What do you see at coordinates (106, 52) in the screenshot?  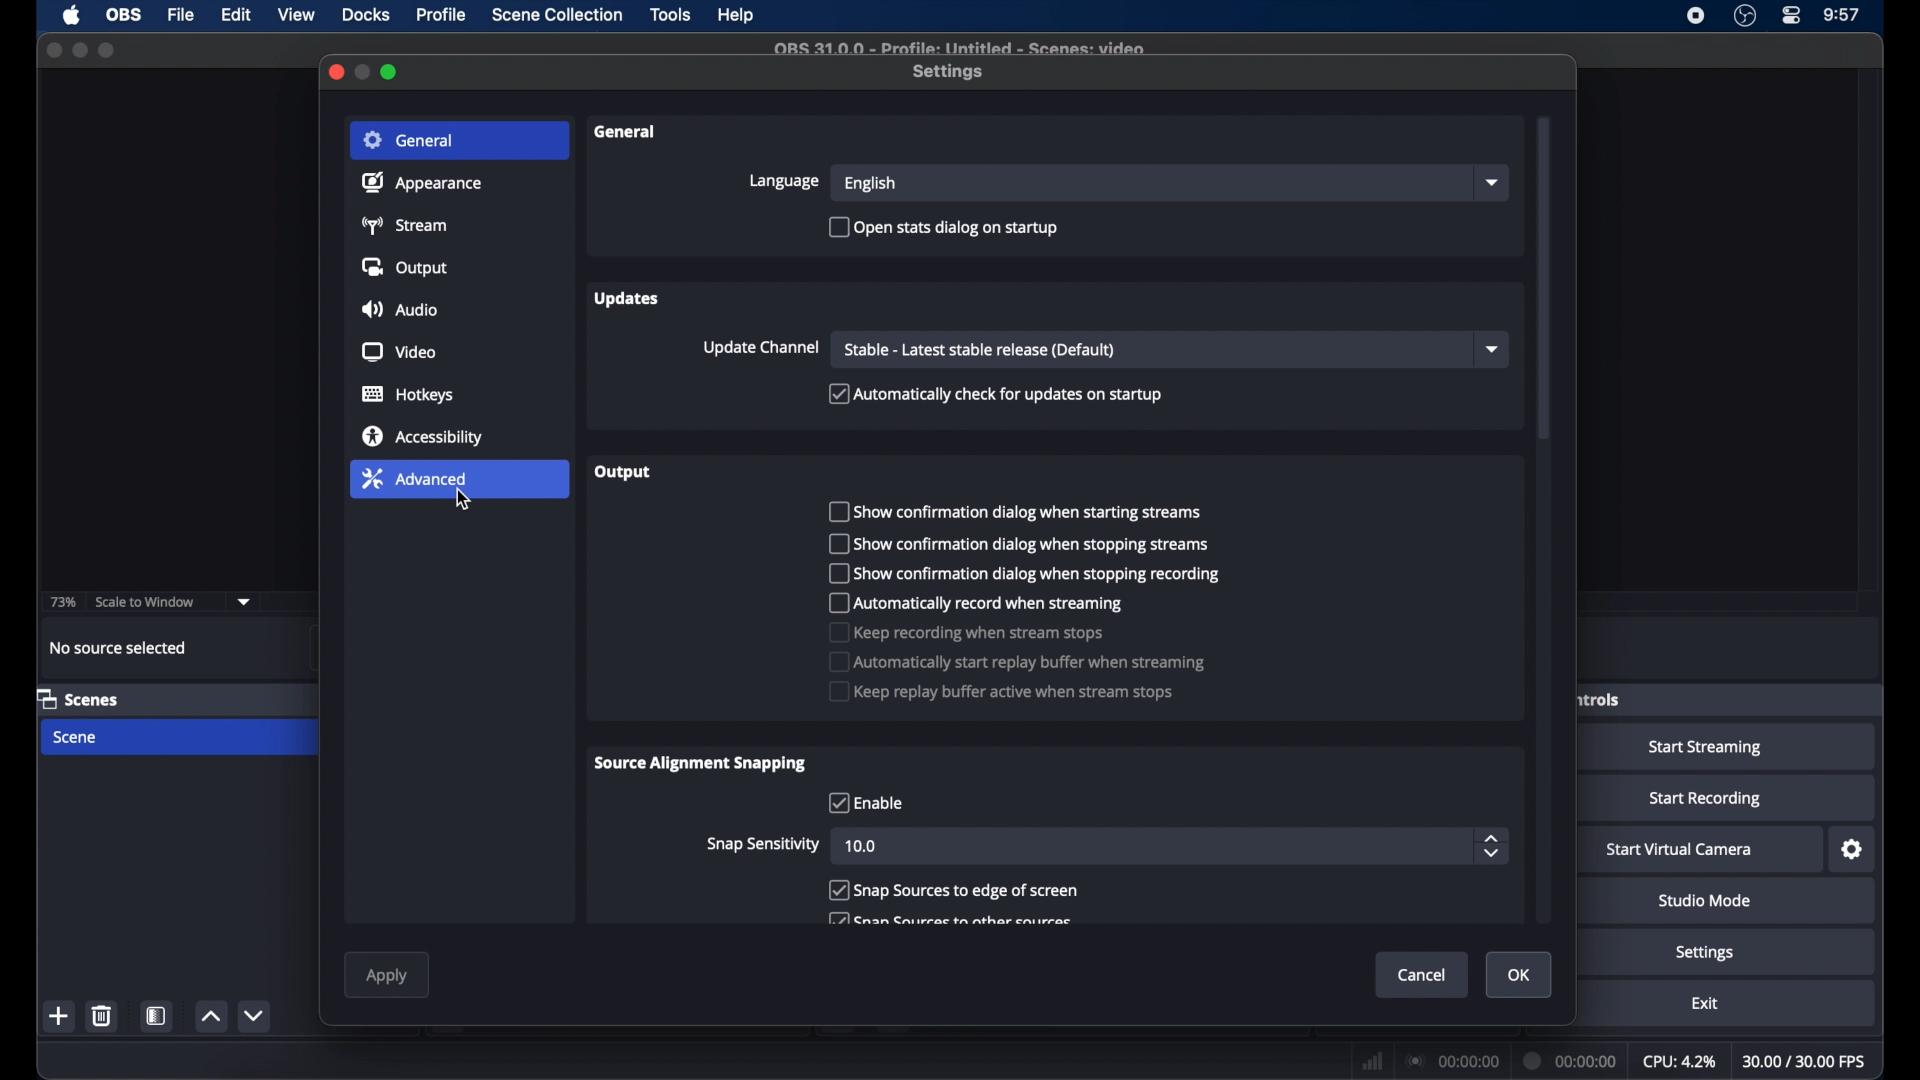 I see `maximize` at bounding box center [106, 52].